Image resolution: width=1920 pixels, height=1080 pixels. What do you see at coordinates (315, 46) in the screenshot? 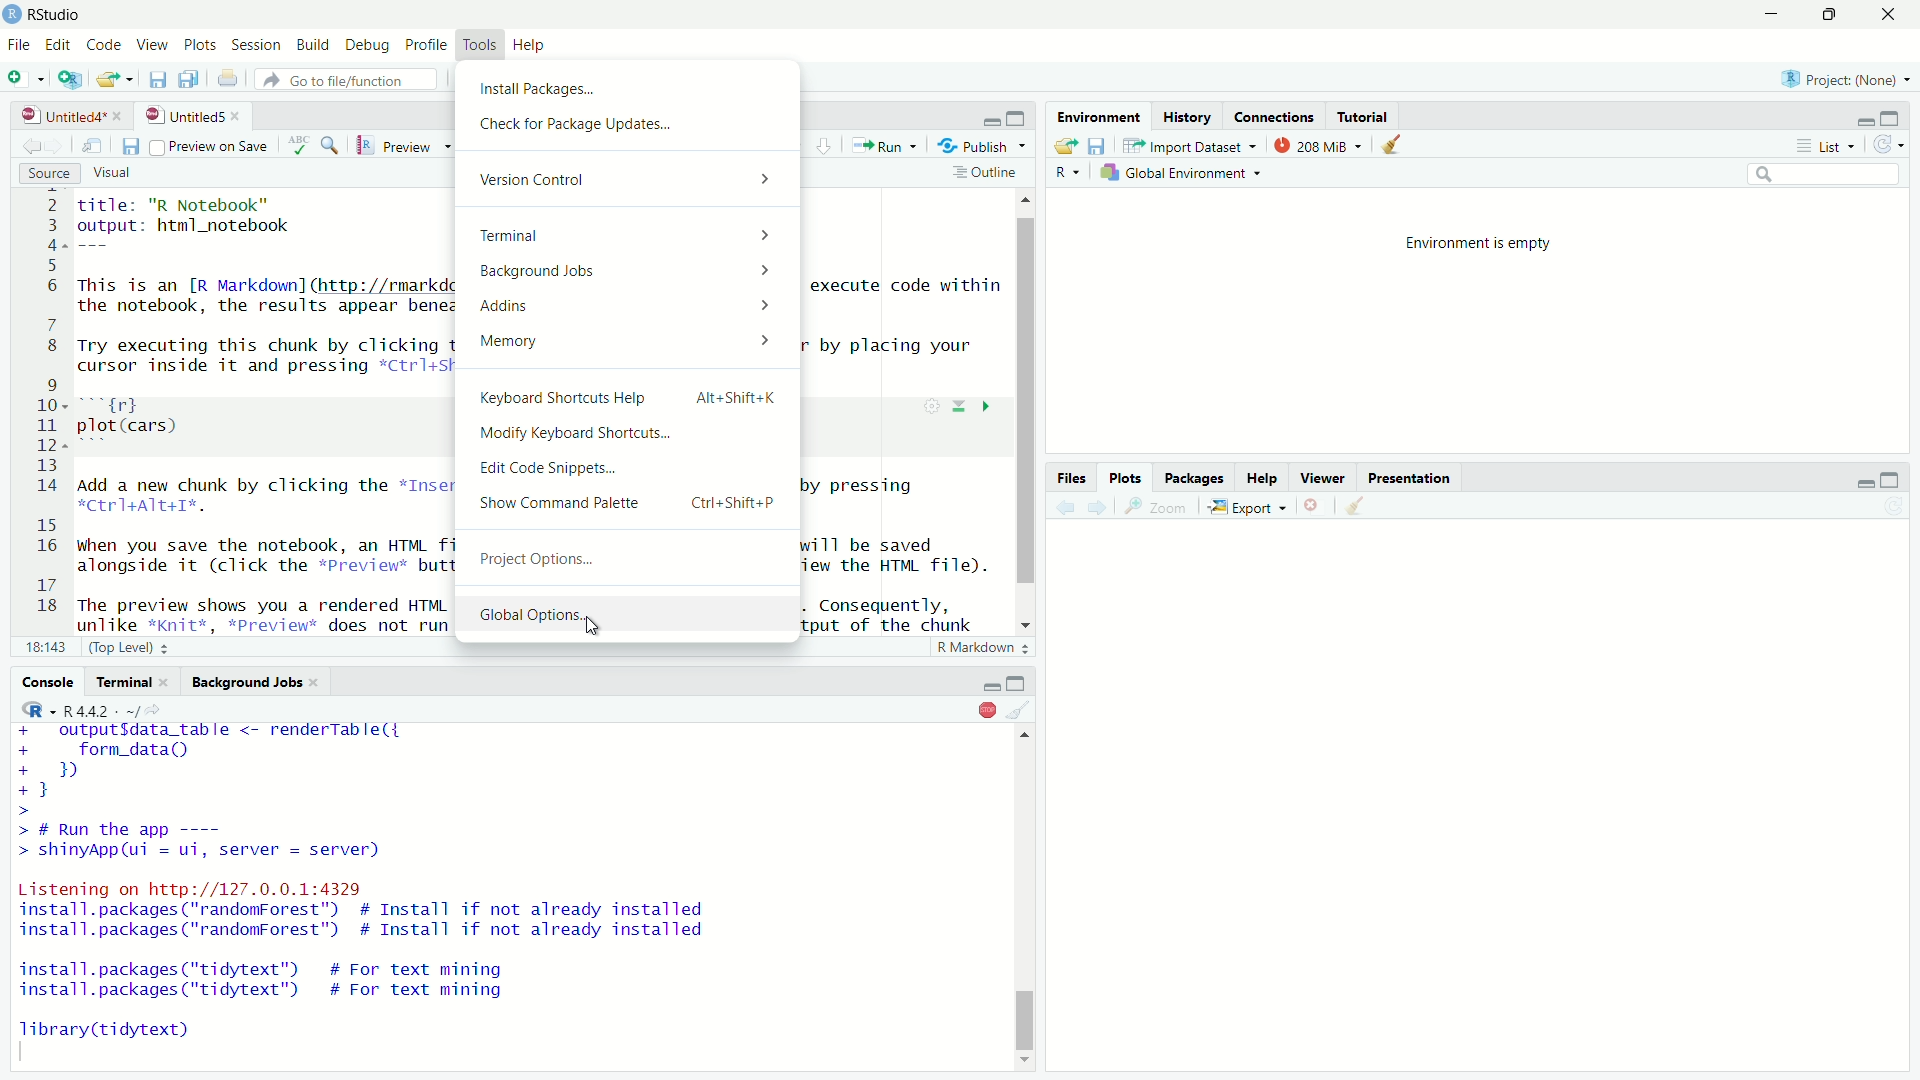
I see `Build` at bounding box center [315, 46].